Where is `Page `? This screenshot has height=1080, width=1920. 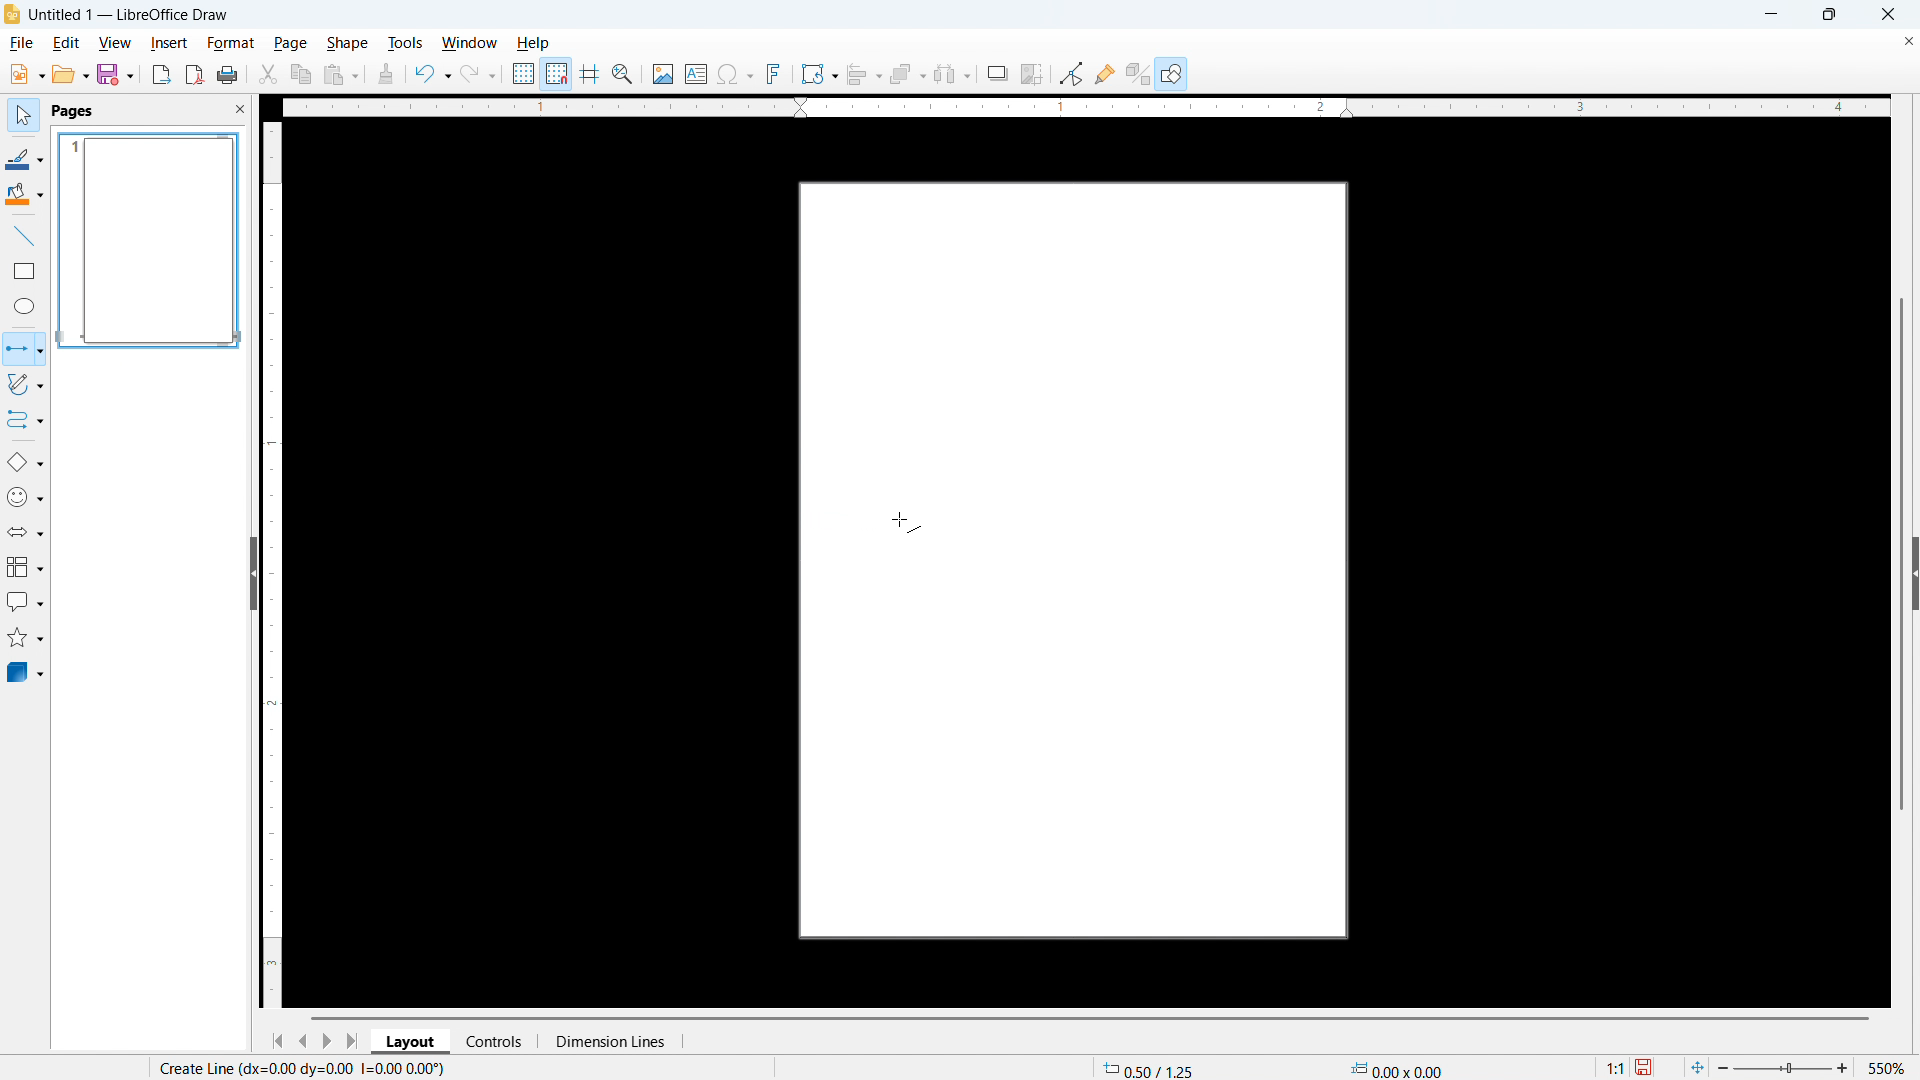 Page  is located at coordinates (1077, 555).